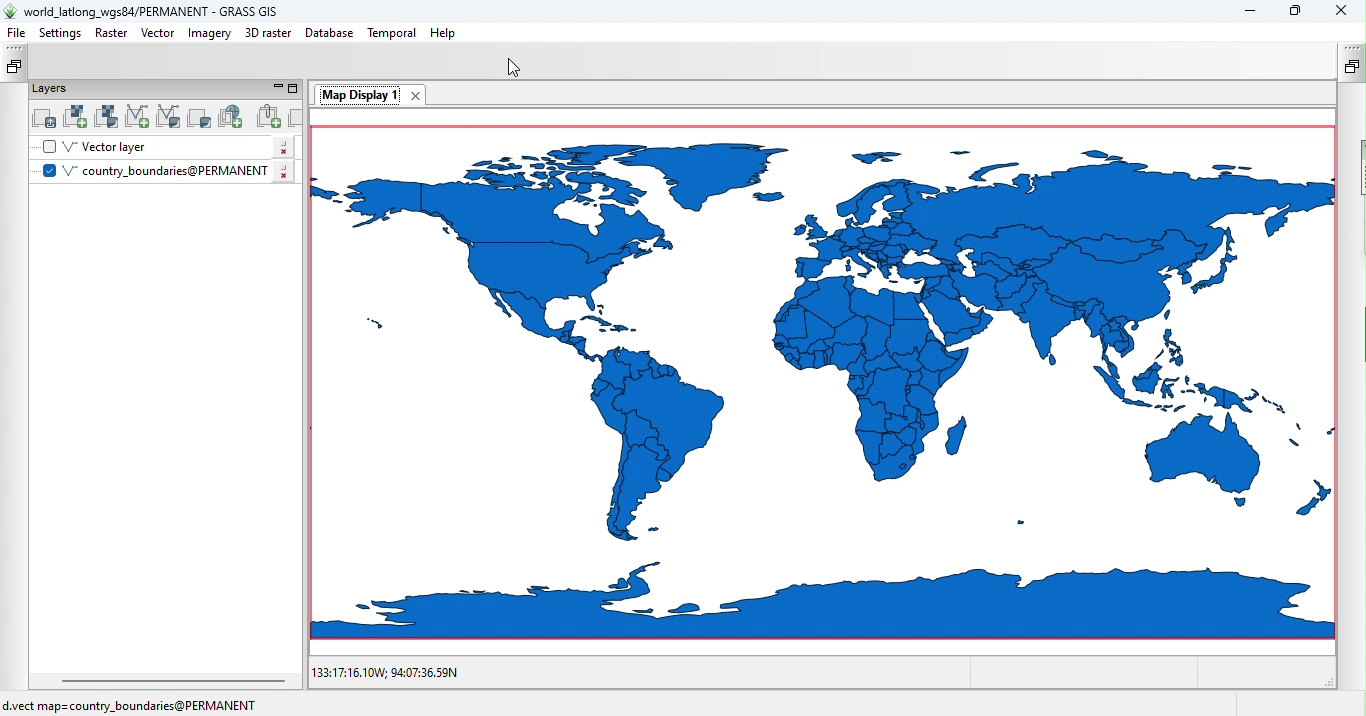  Describe the element at coordinates (172, 117) in the screenshot. I see `Add various vector map layers` at that location.